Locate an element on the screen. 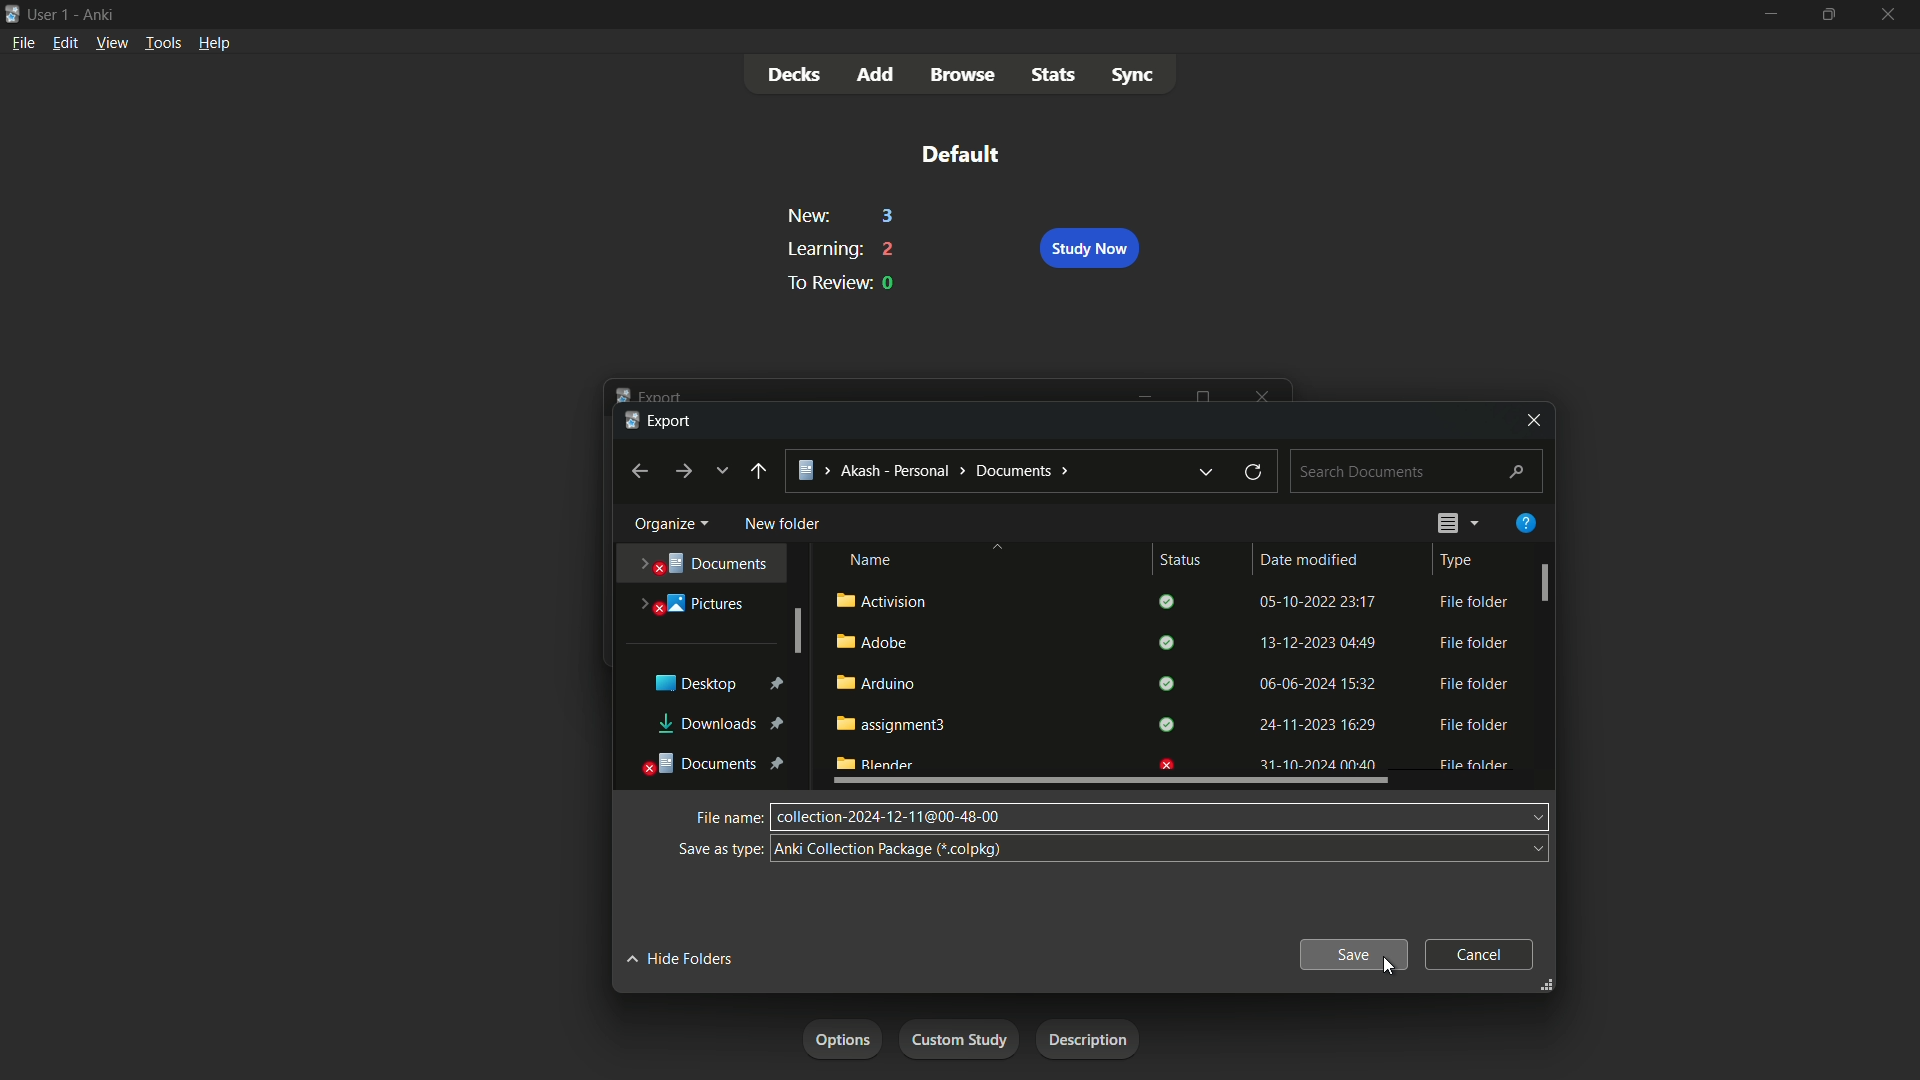 This screenshot has height=1080, width=1920. restore is located at coordinates (1253, 470).